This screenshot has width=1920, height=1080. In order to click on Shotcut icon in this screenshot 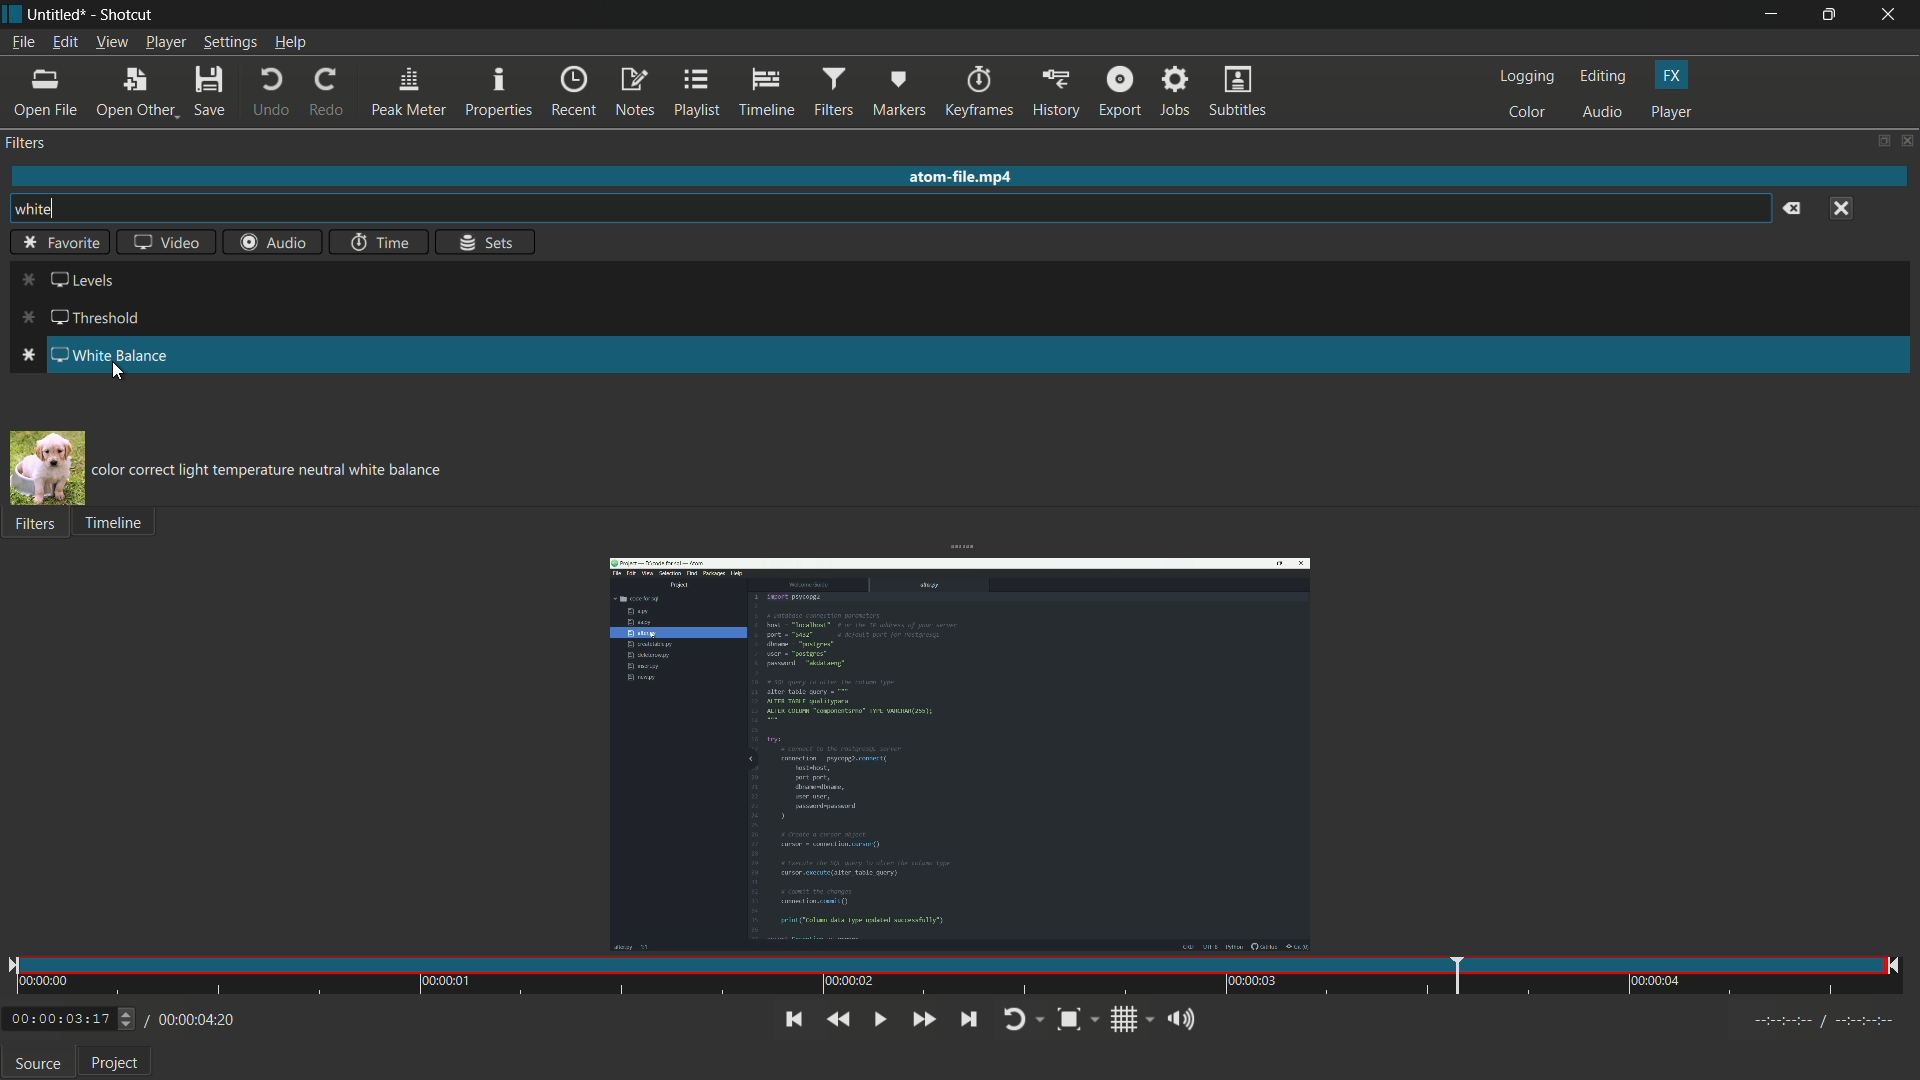, I will do `click(11, 15)`.